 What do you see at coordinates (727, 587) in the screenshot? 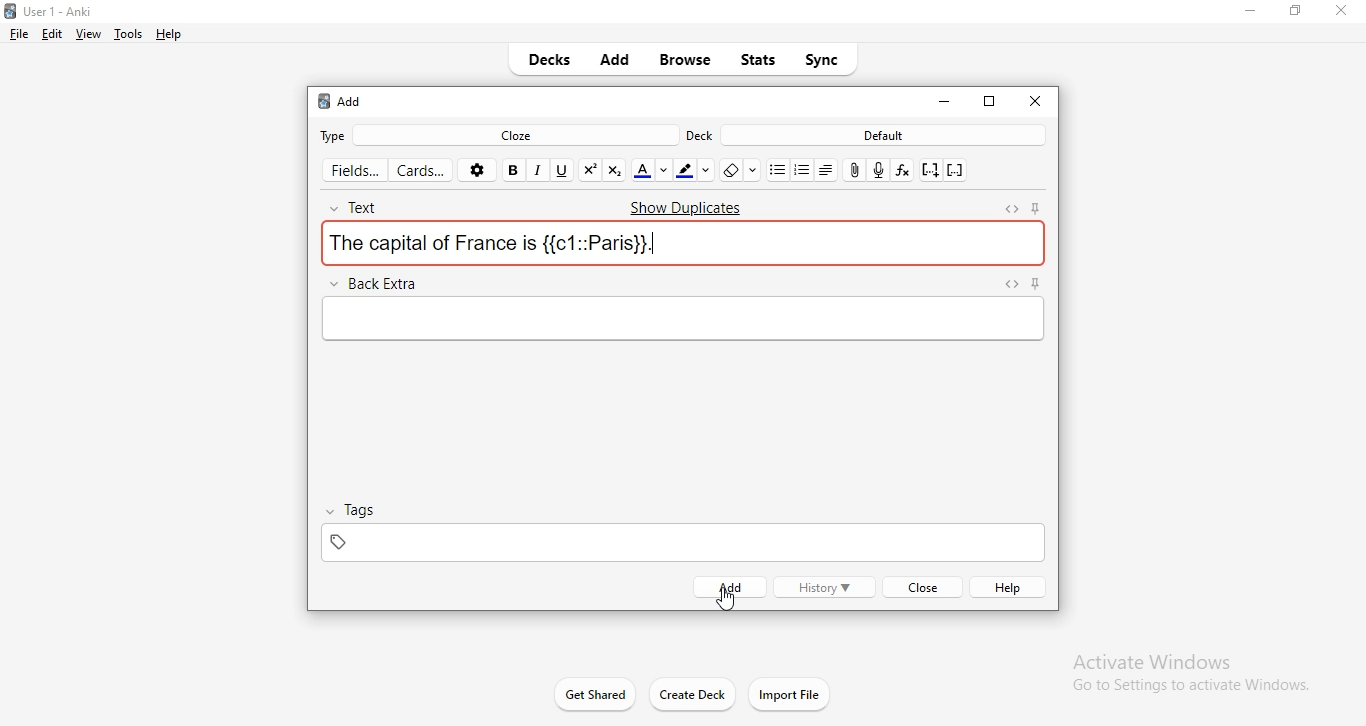
I see `add` at bounding box center [727, 587].